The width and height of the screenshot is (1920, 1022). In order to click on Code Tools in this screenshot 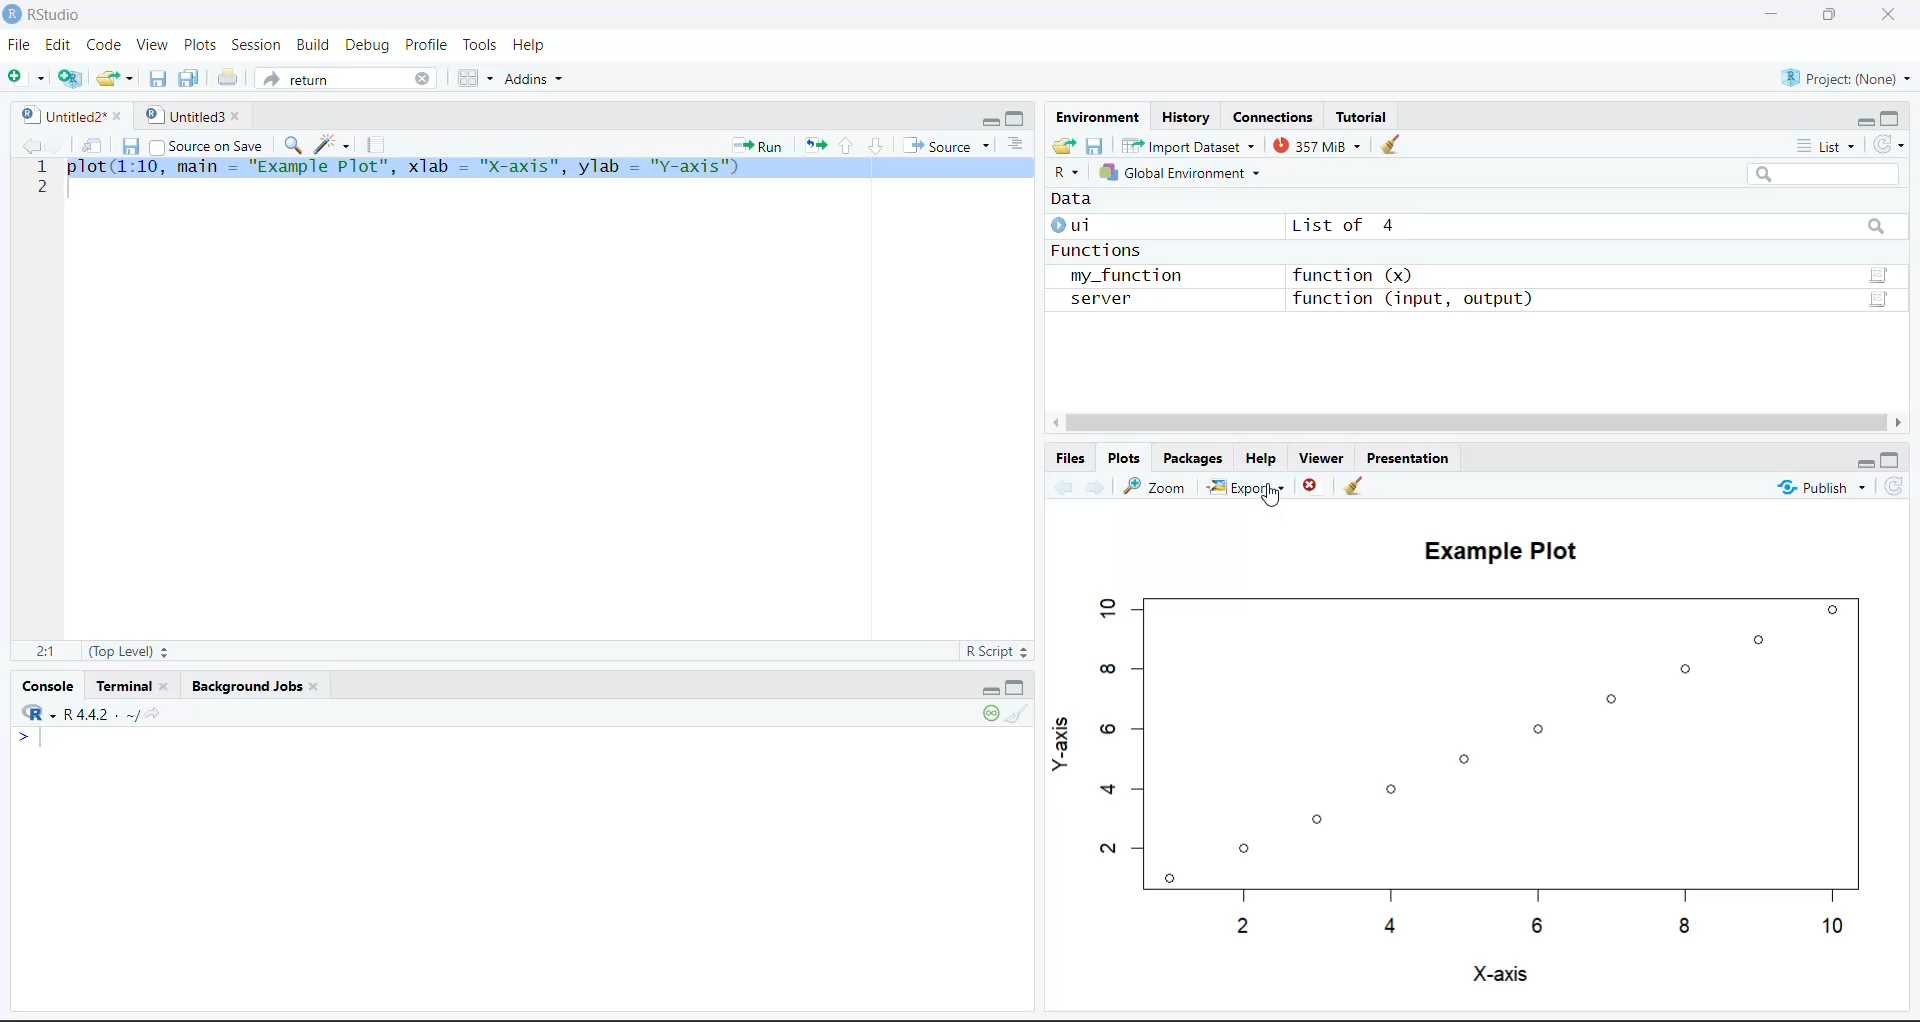, I will do `click(333, 143)`.